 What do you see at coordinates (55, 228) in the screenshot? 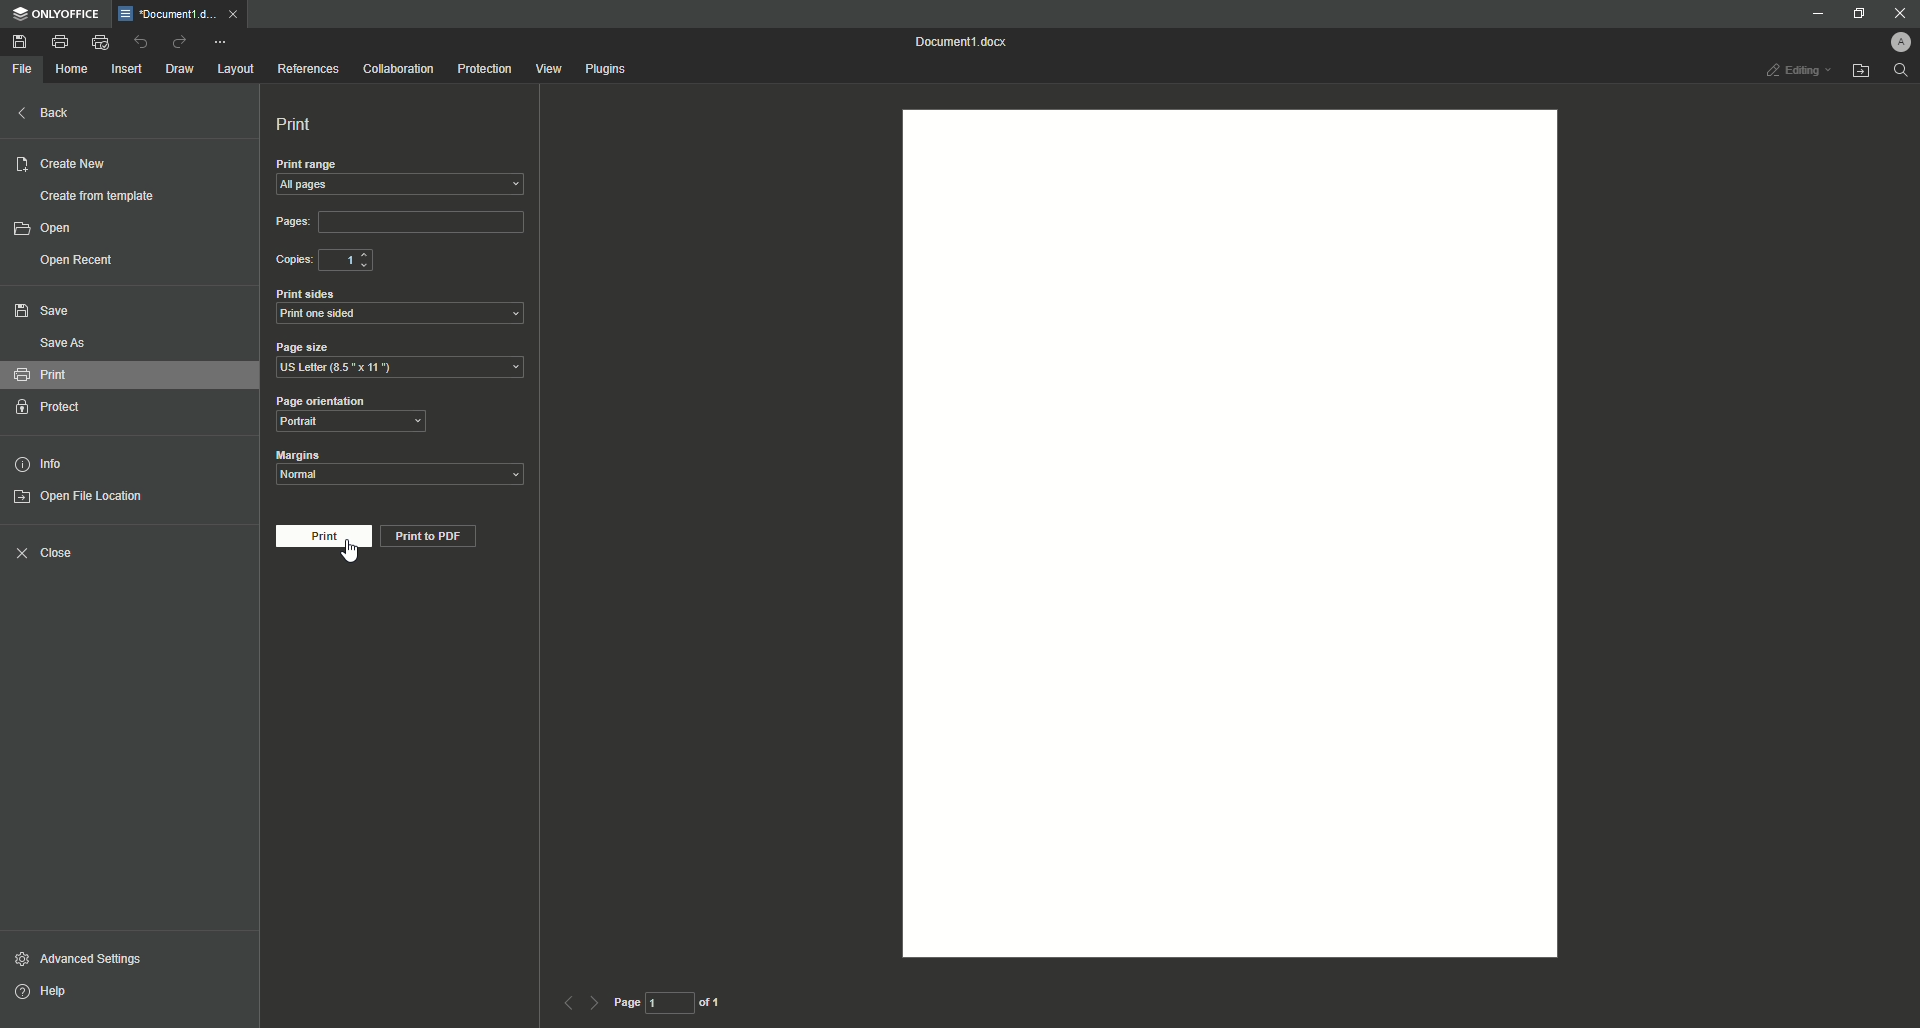
I see `Open` at bounding box center [55, 228].